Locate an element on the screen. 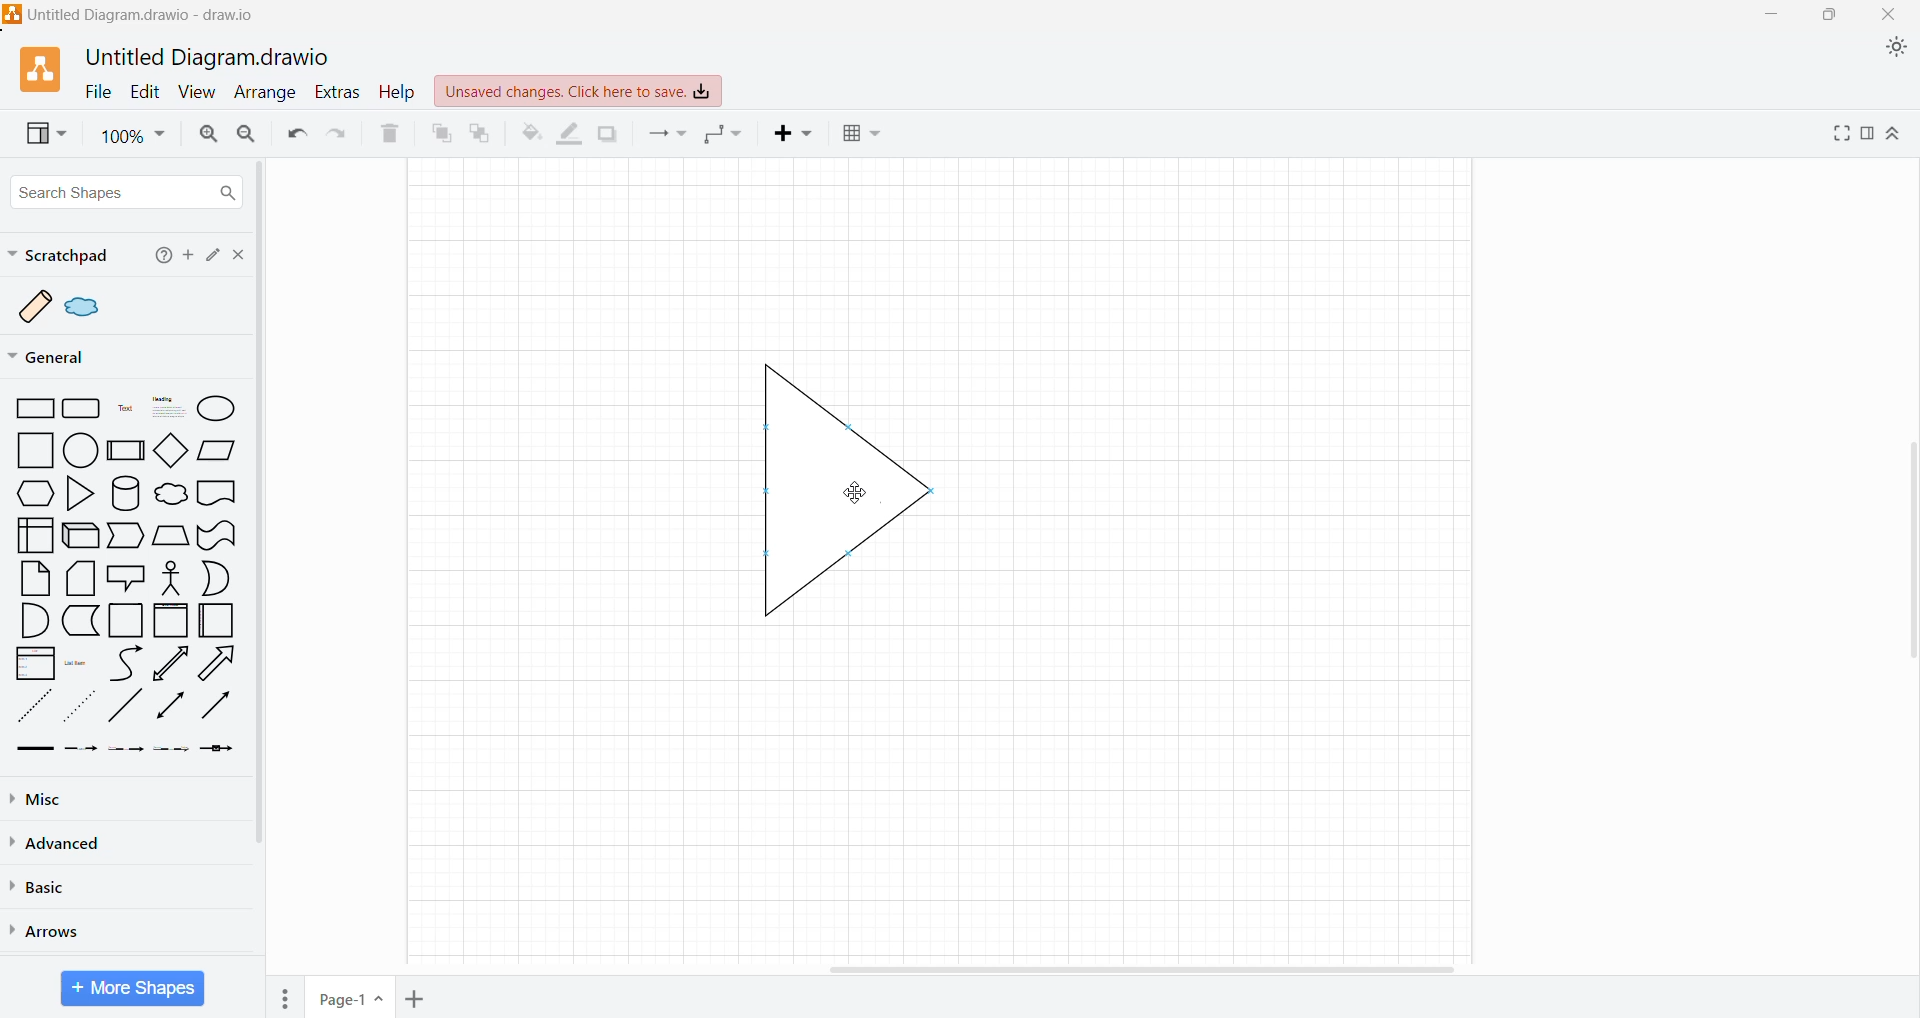 This screenshot has height=1018, width=1920. 100% is located at coordinates (132, 137).